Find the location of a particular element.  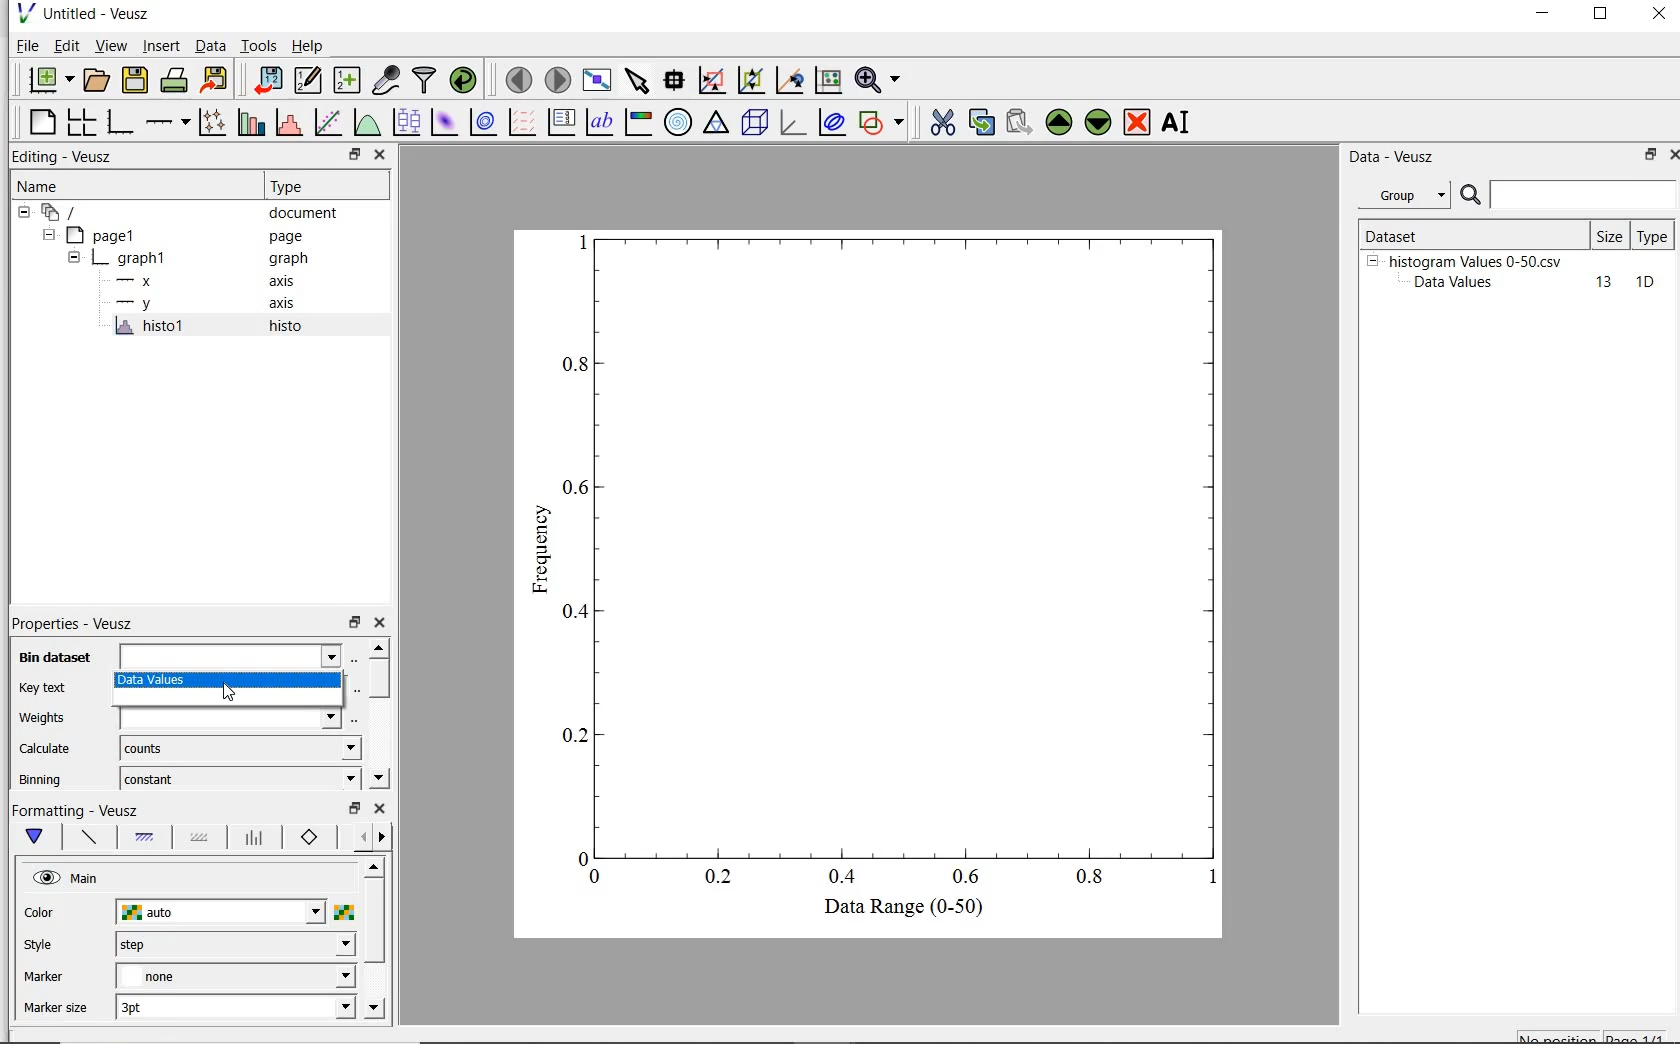

select items from the graph scroll is located at coordinates (638, 78).